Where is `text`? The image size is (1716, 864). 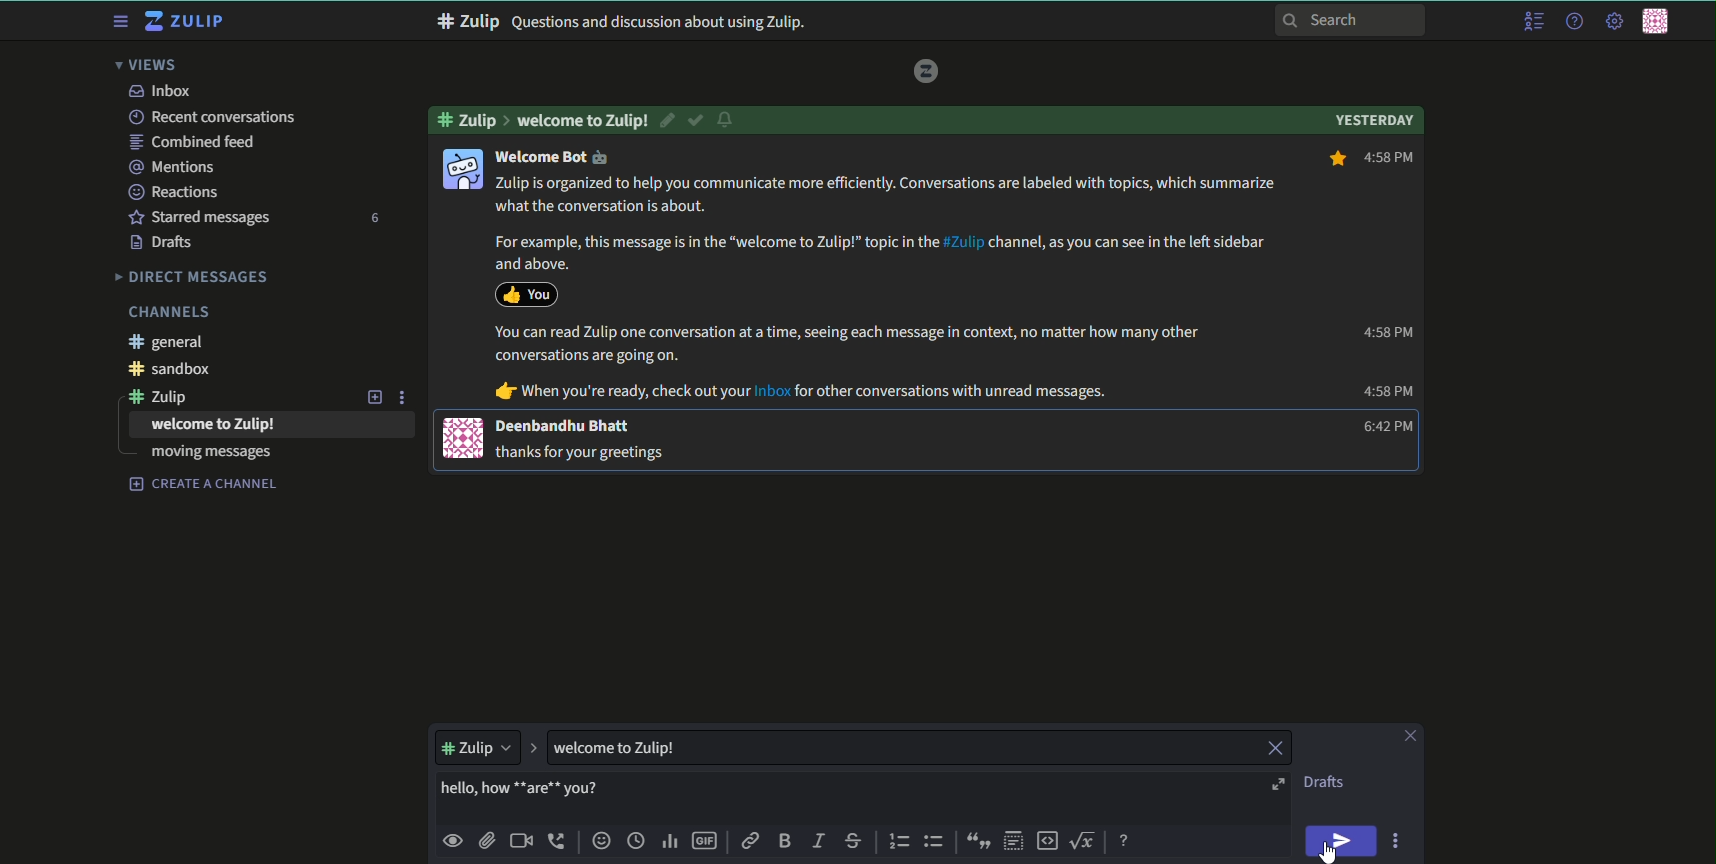
text is located at coordinates (214, 425).